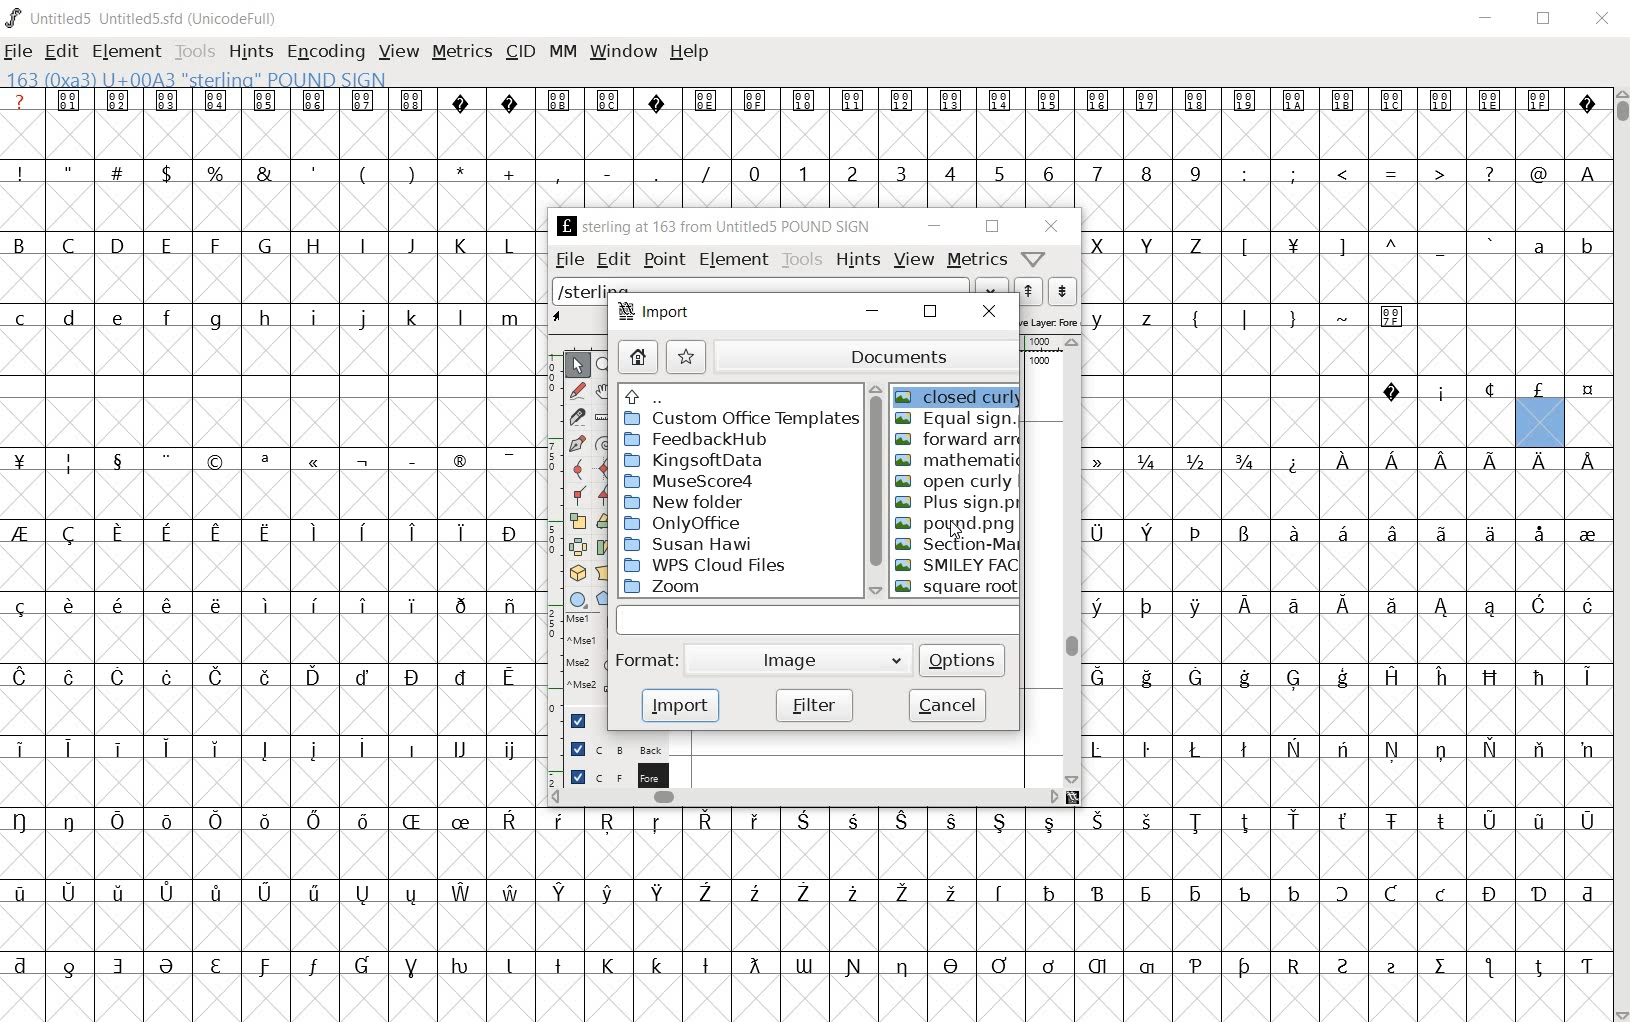  Describe the element at coordinates (752, 966) in the screenshot. I see `Symbol` at that location.